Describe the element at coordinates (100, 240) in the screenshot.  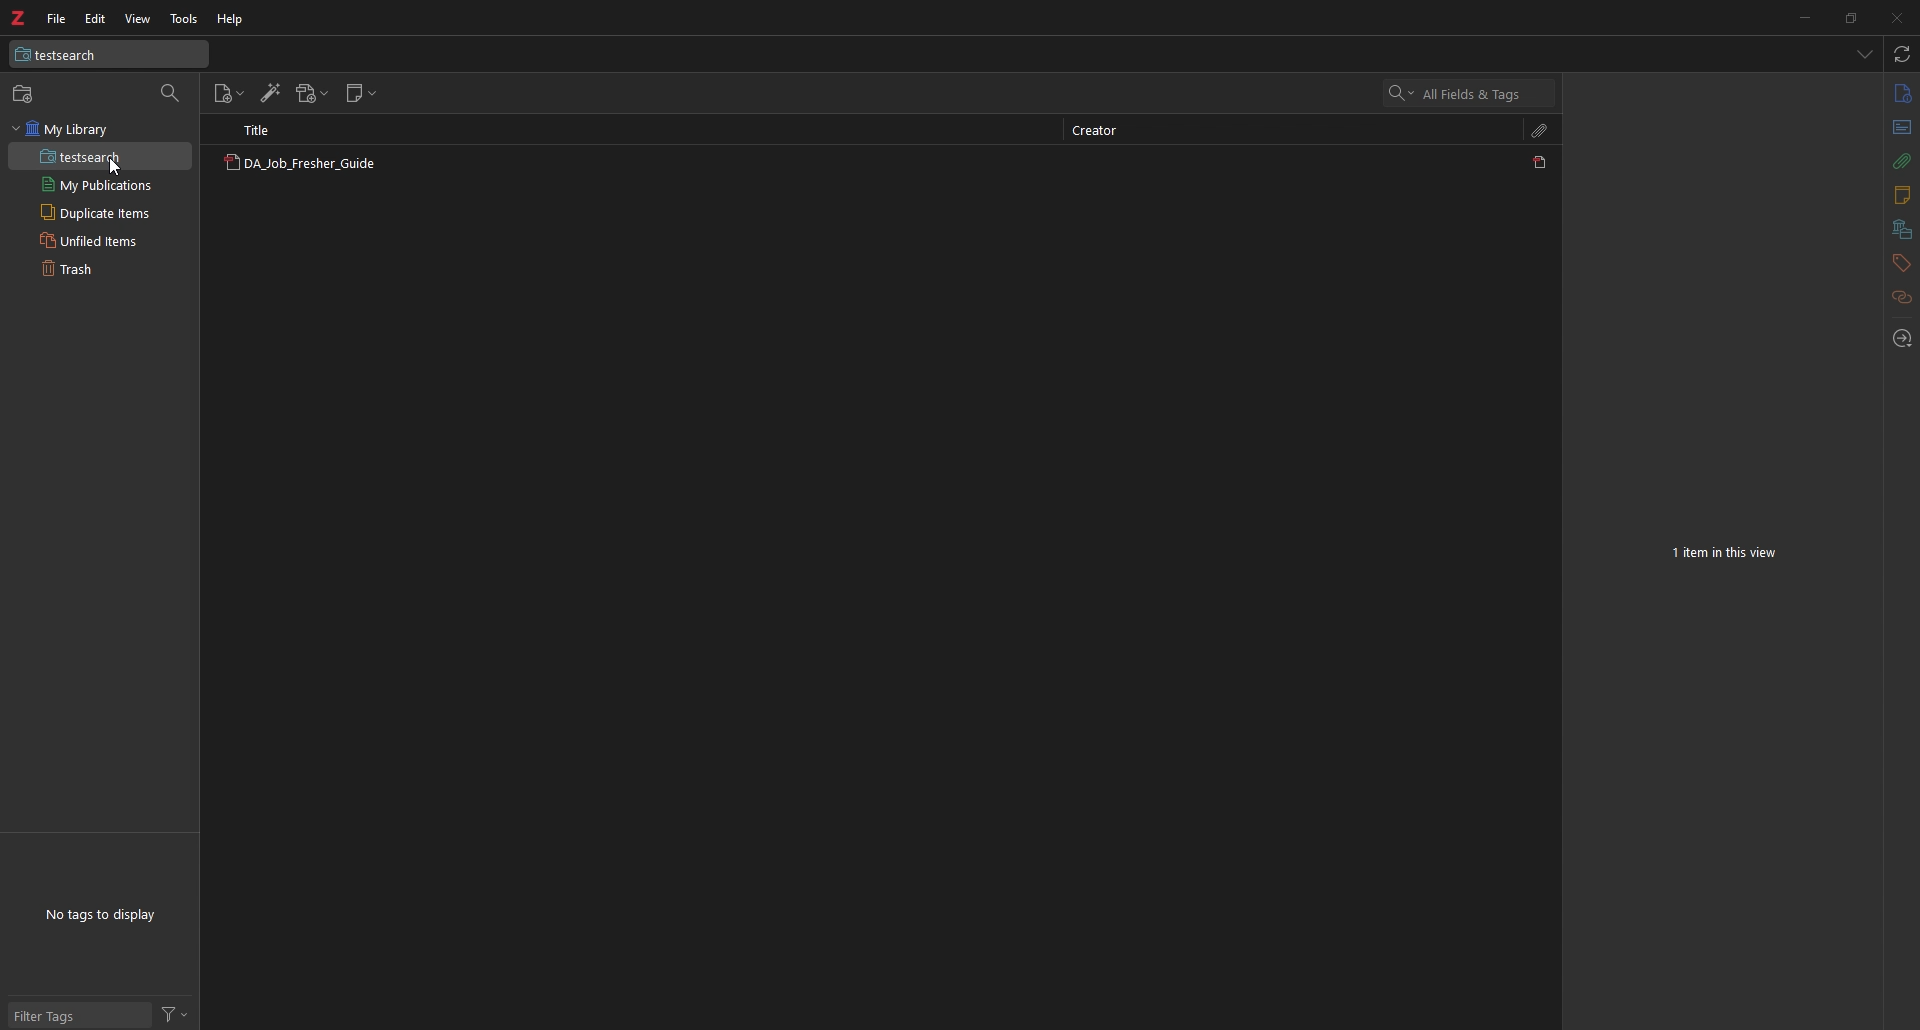
I see `unfiled items` at that location.